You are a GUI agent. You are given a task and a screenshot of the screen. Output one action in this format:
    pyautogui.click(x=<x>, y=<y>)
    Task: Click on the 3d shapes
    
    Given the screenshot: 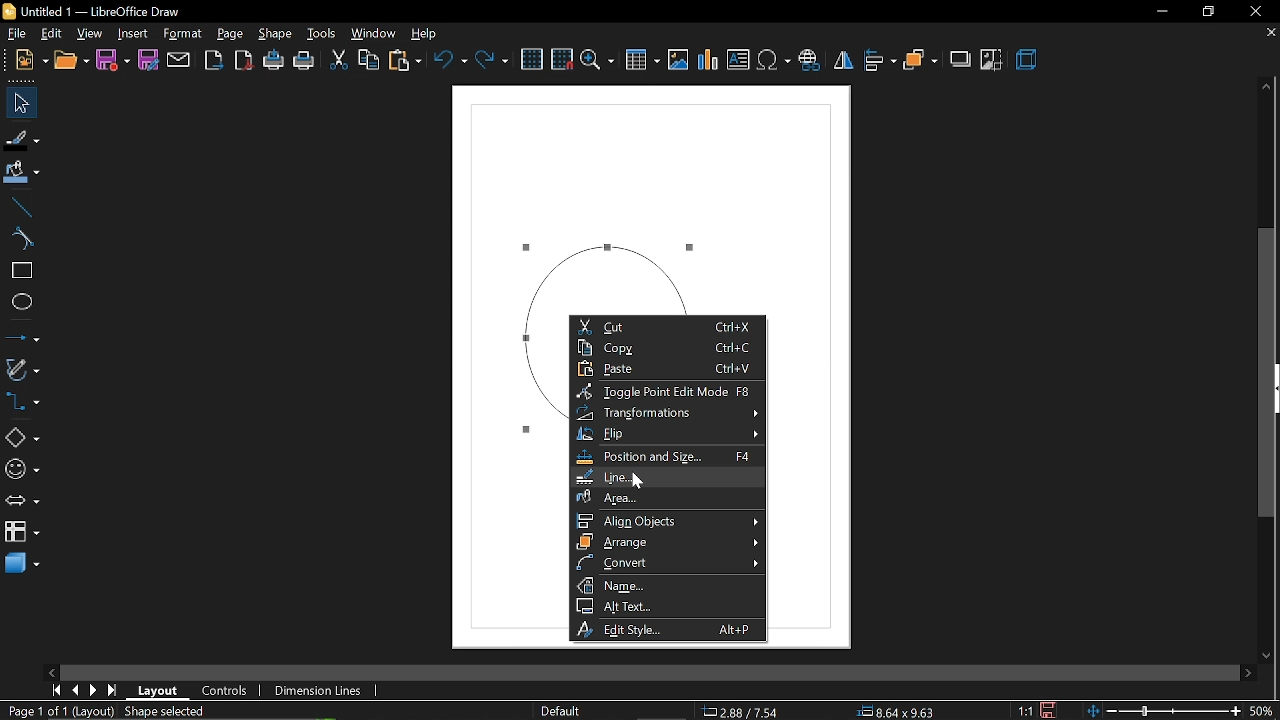 What is the action you would take?
    pyautogui.click(x=21, y=563)
    